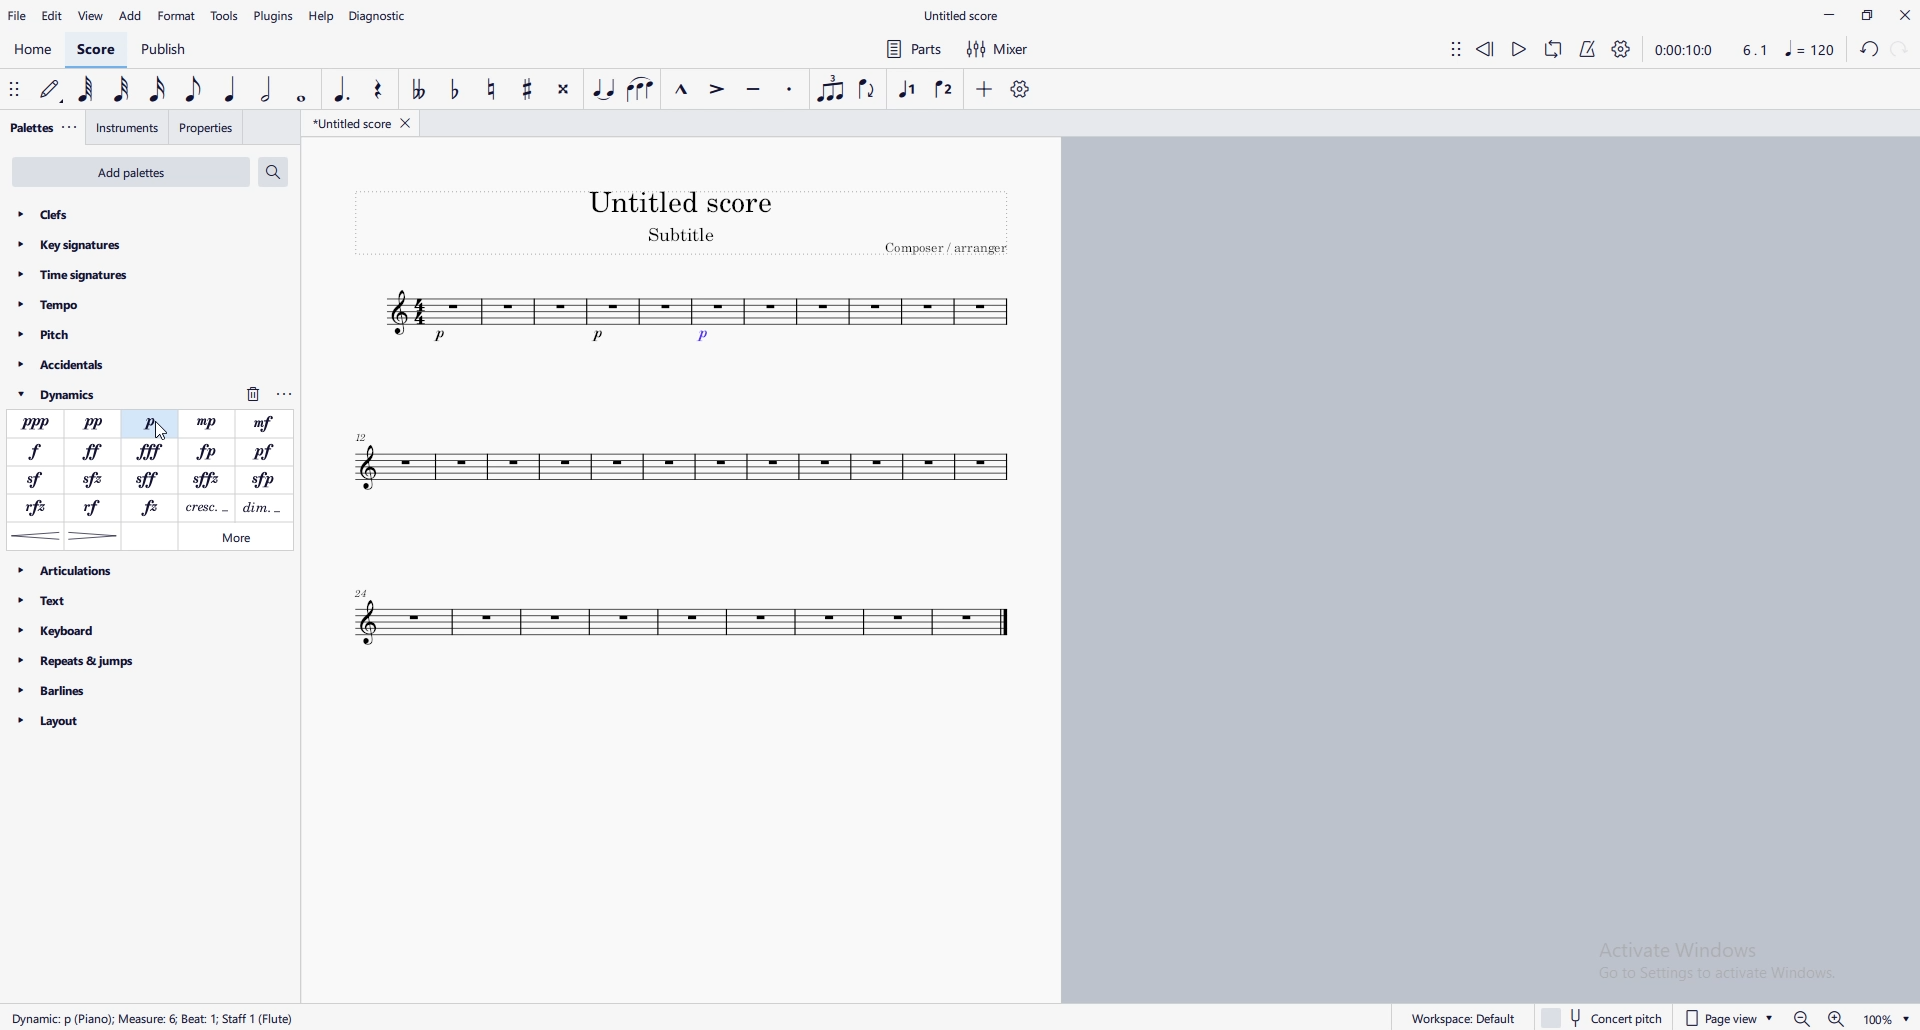 The height and width of the screenshot is (1030, 1920). Describe the element at coordinates (52, 91) in the screenshot. I see `default (step time)` at that location.